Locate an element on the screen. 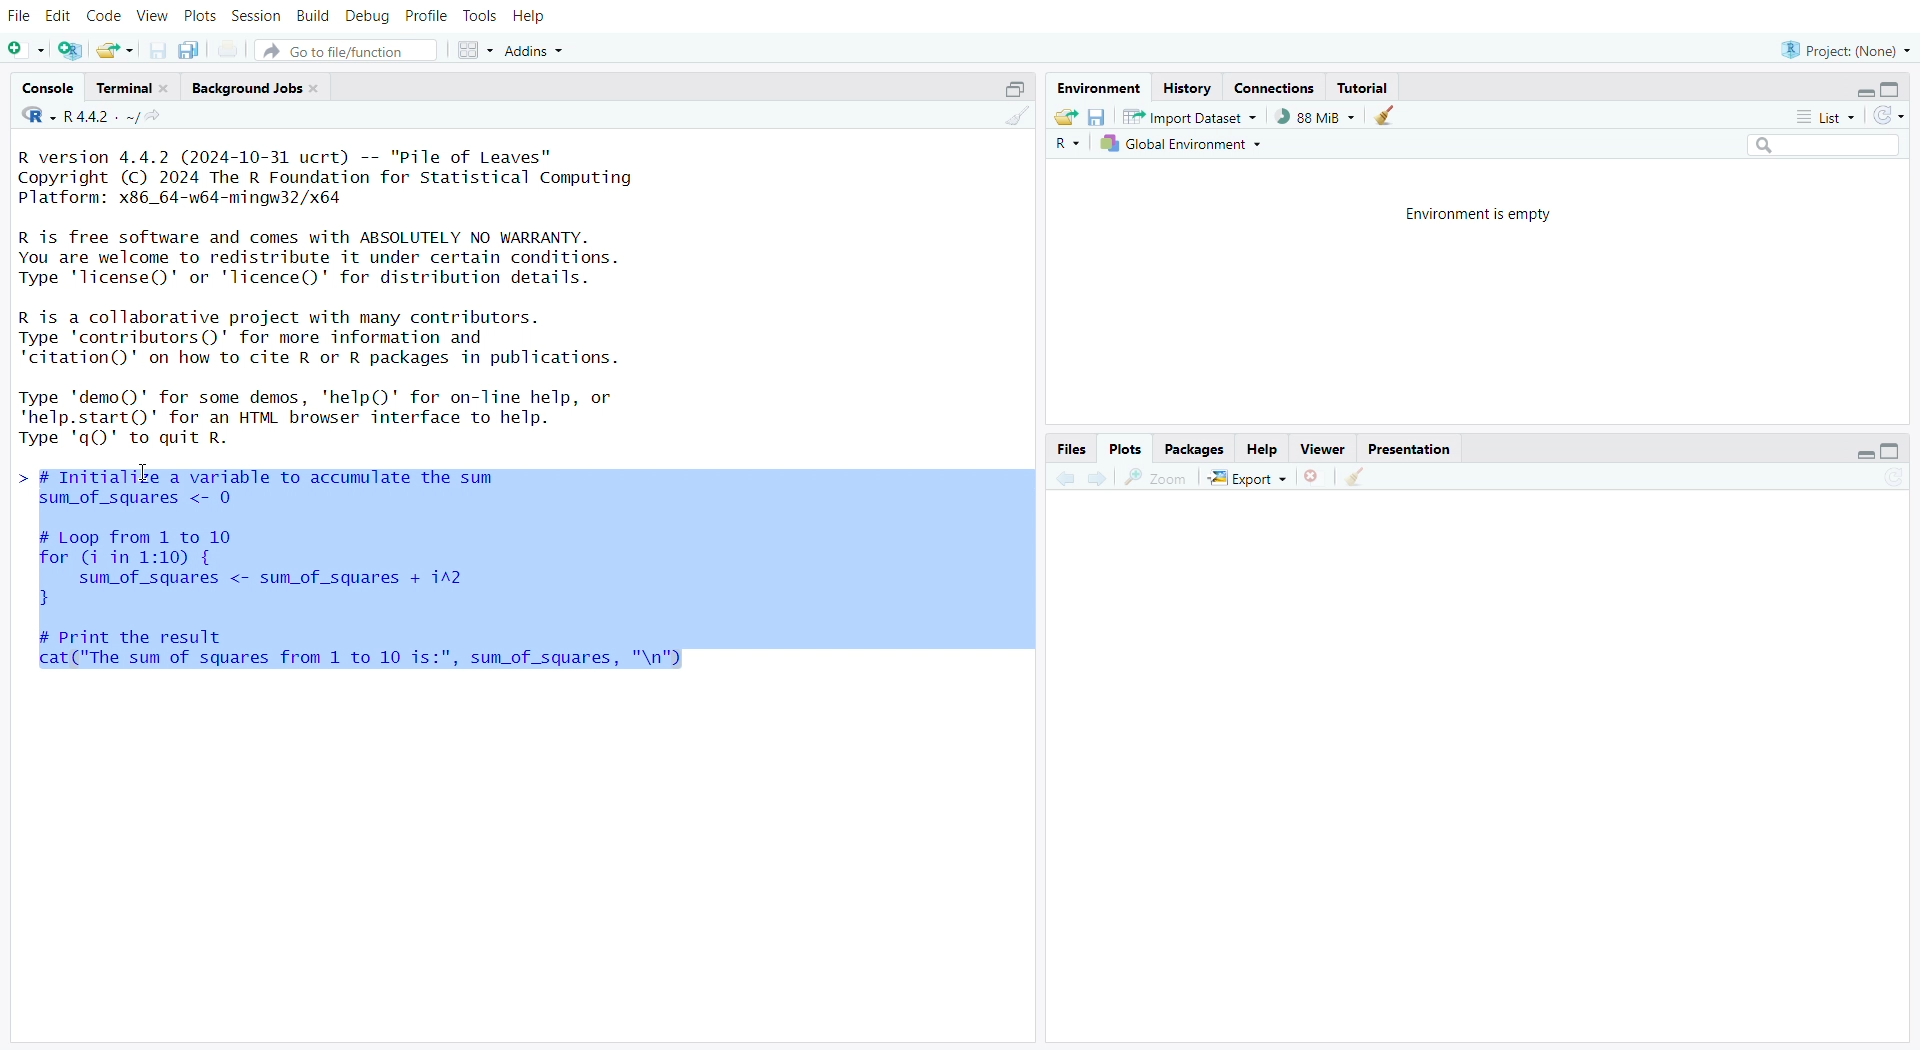 This screenshot has width=1920, height=1050. R version 4.4.2 (2024-10-31 ucrt) -- "Pile of Leaves"
Copyright (C) 2024 The R Foundation for Statistical Computing
Platform: x86_64-w64-mingw32/x64 is located at coordinates (345, 179).